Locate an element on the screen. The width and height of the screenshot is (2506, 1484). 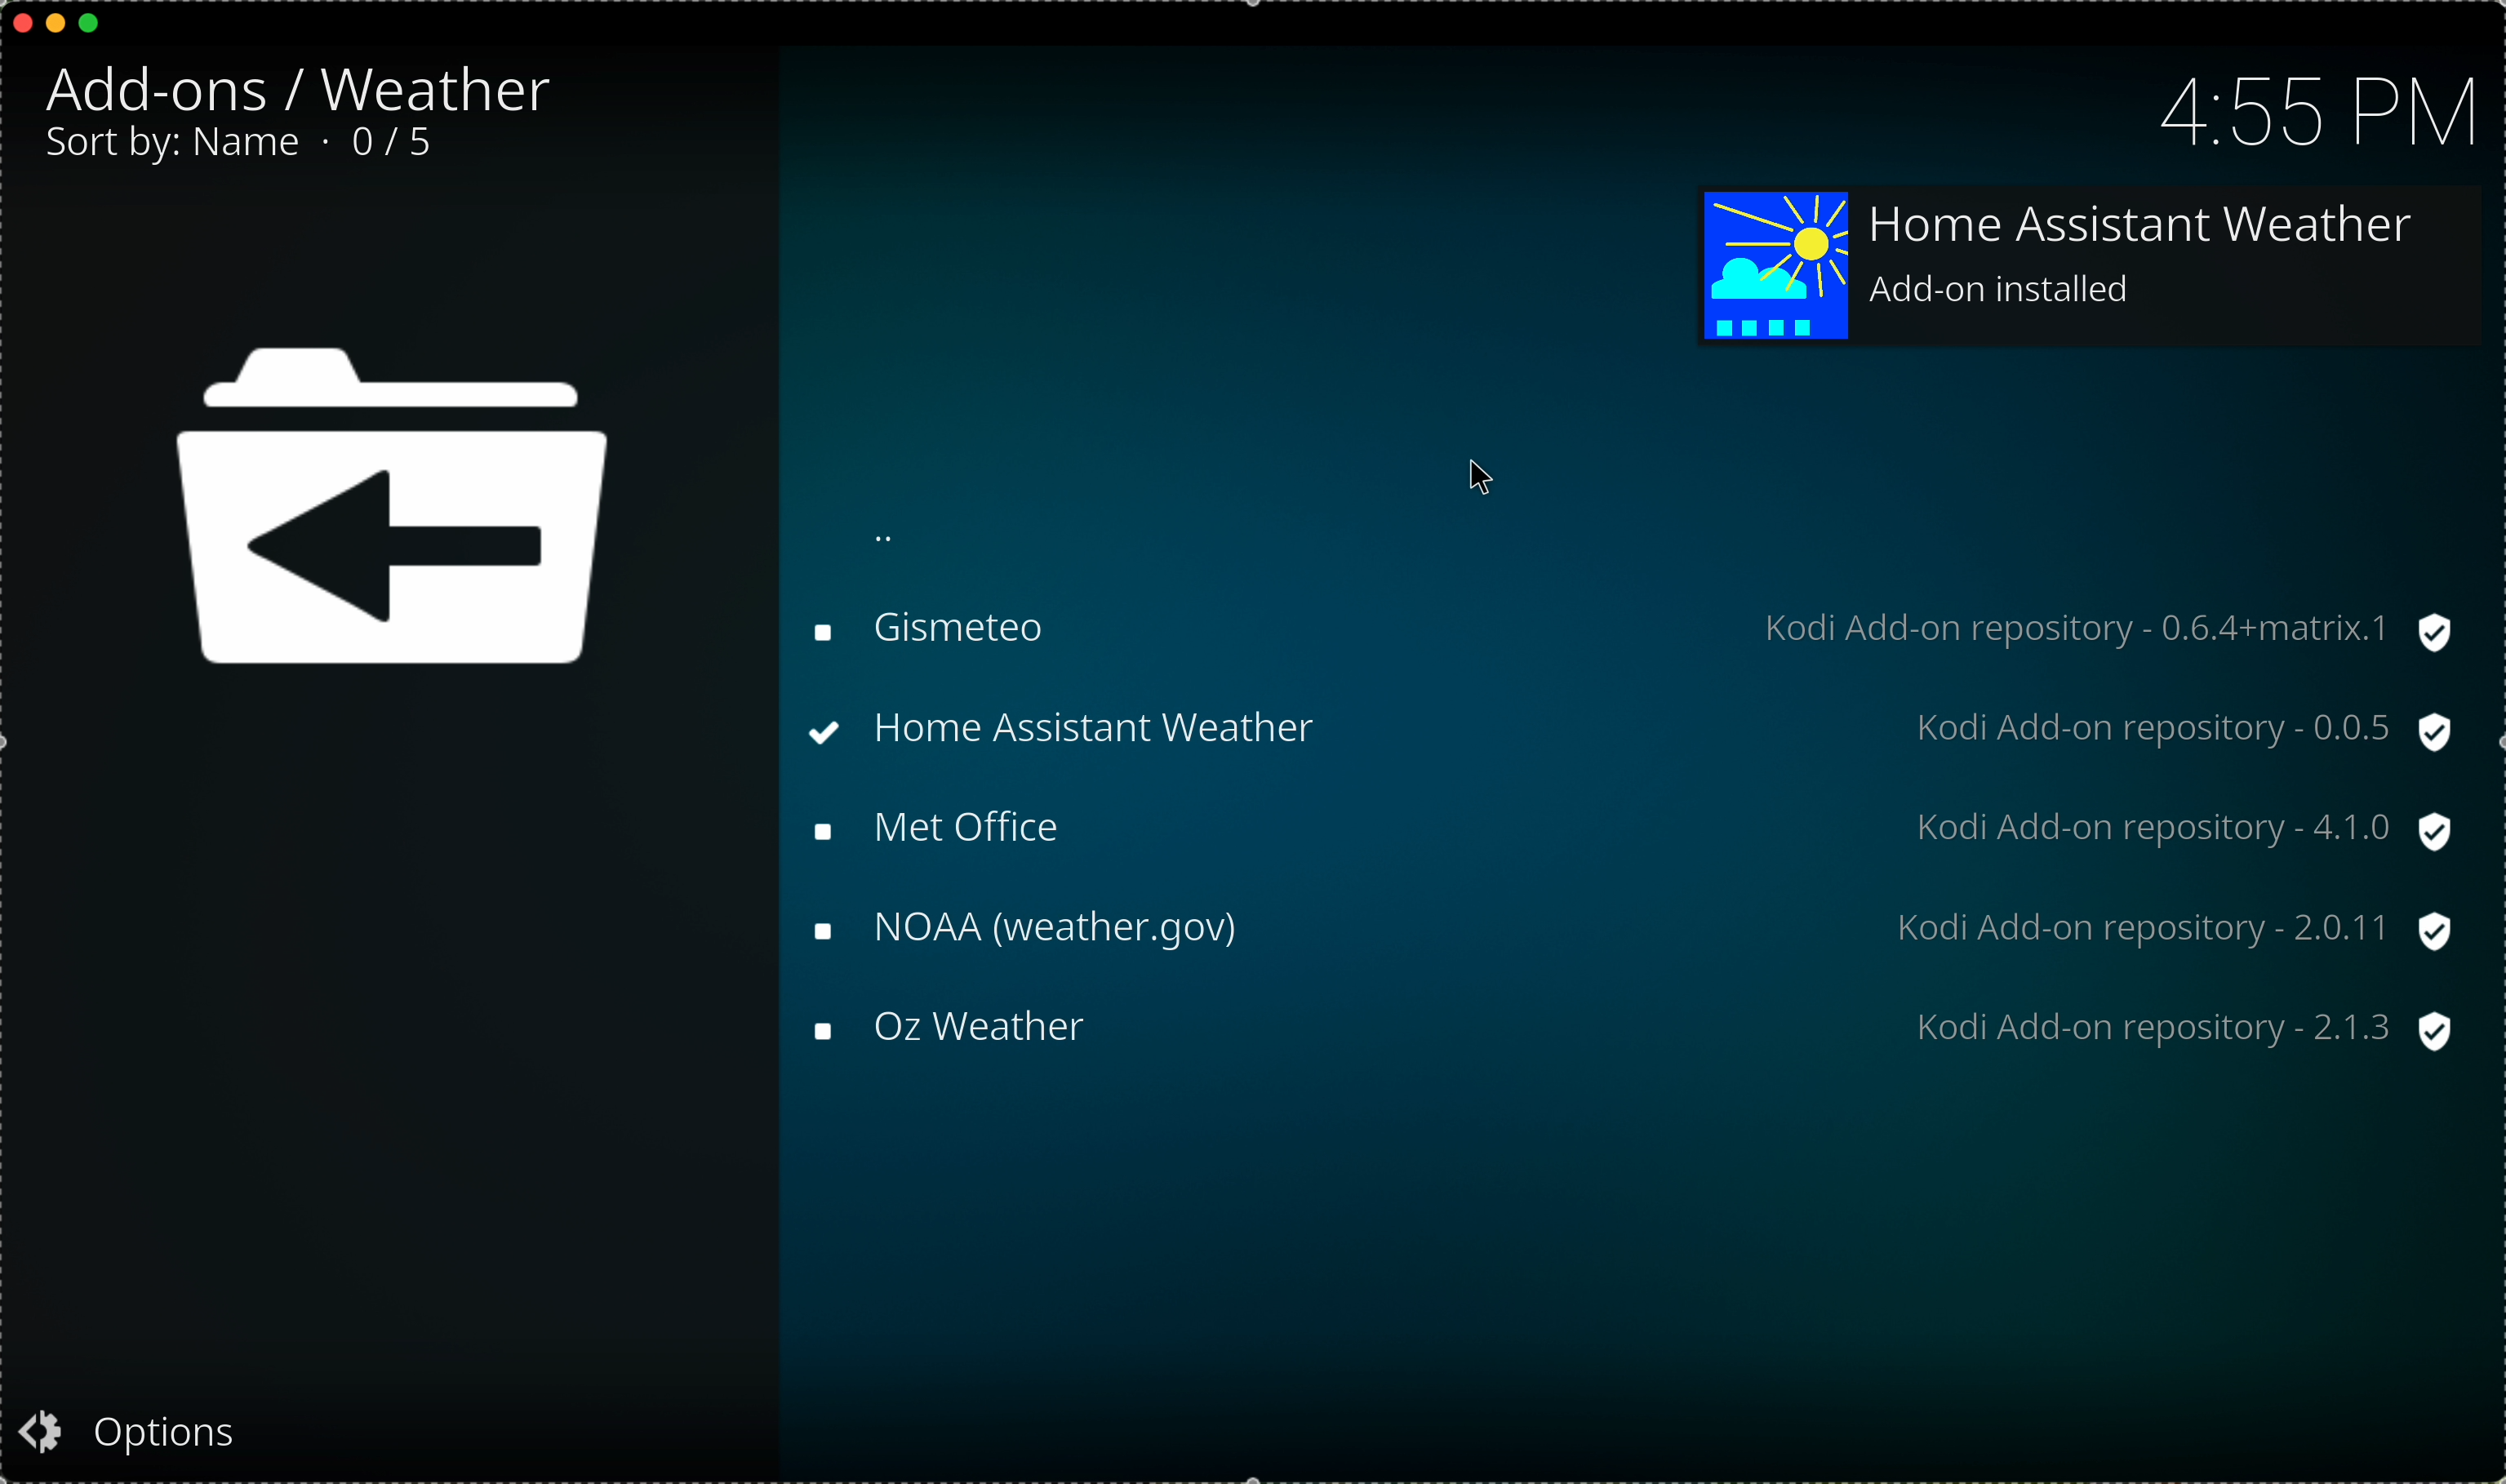
mouse is located at coordinates (1477, 481).